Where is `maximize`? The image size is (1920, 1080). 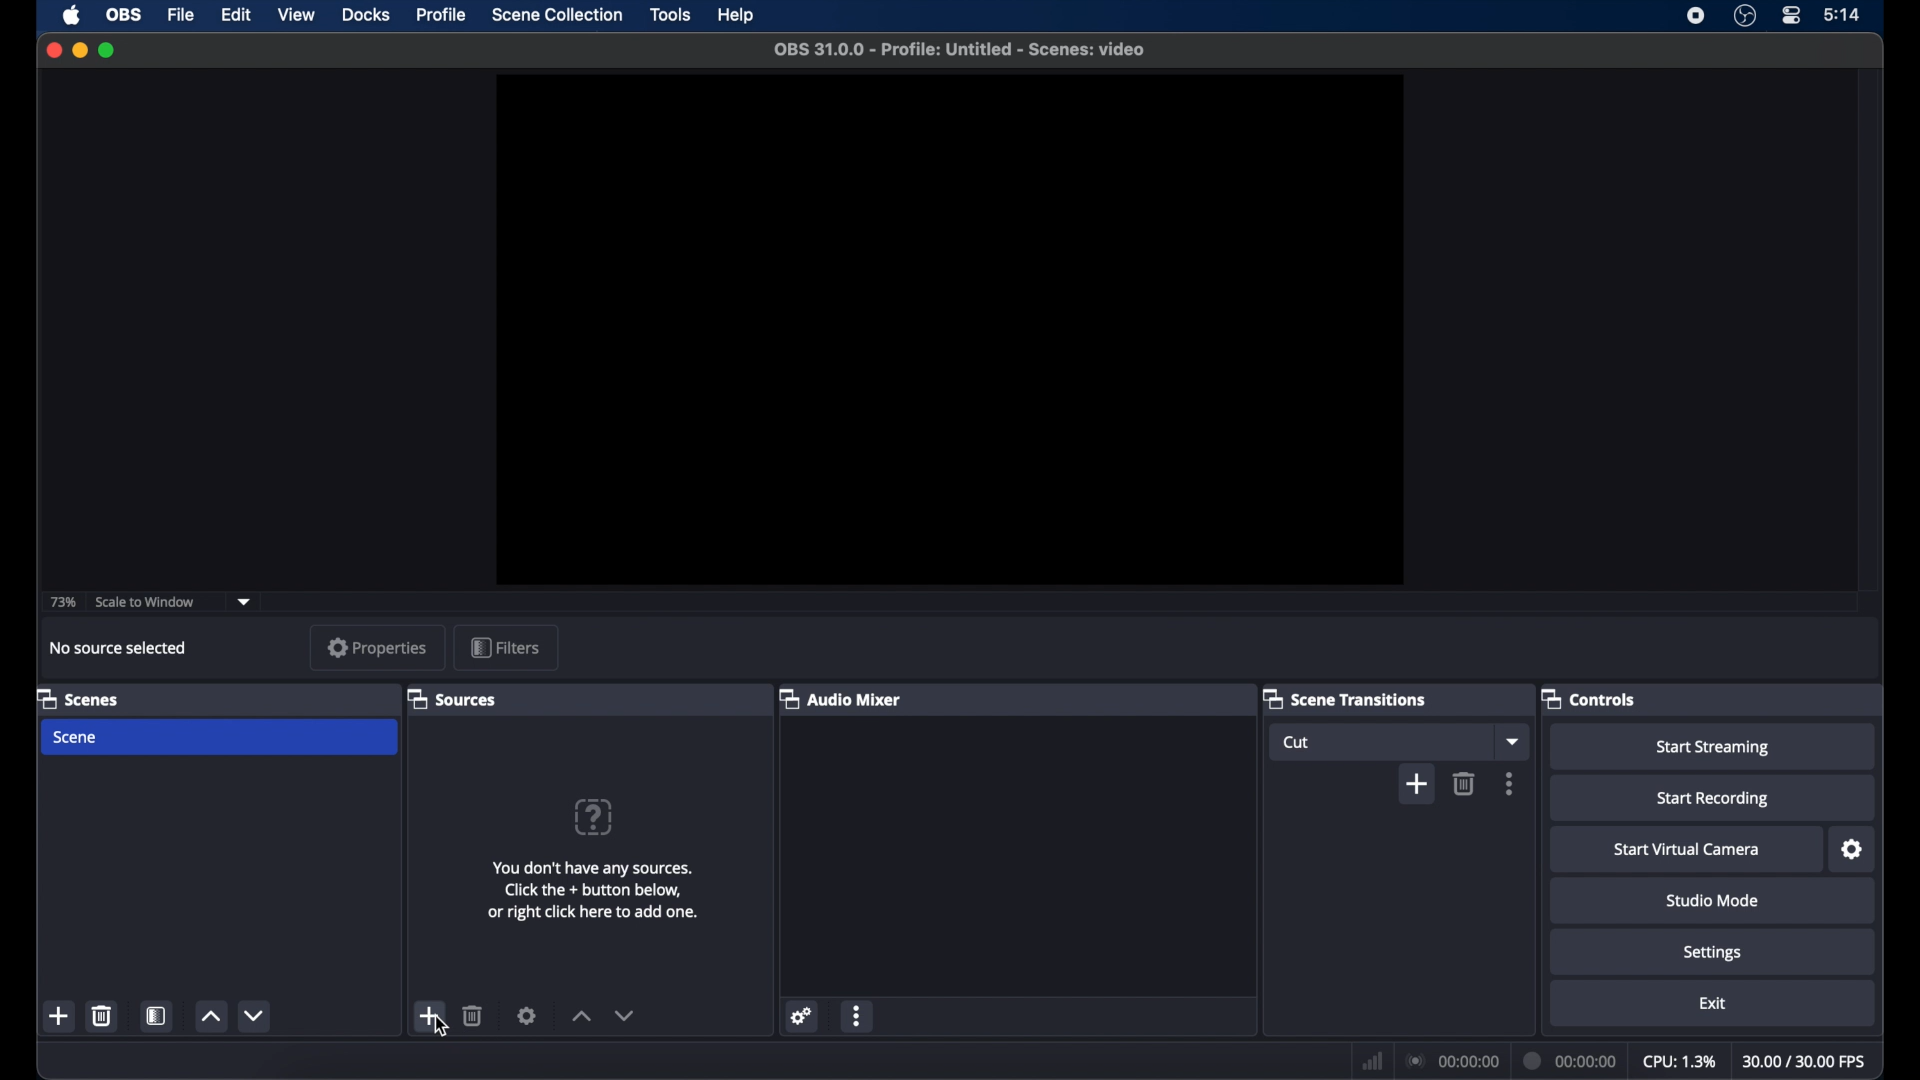
maximize is located at coordinates (108, 50).